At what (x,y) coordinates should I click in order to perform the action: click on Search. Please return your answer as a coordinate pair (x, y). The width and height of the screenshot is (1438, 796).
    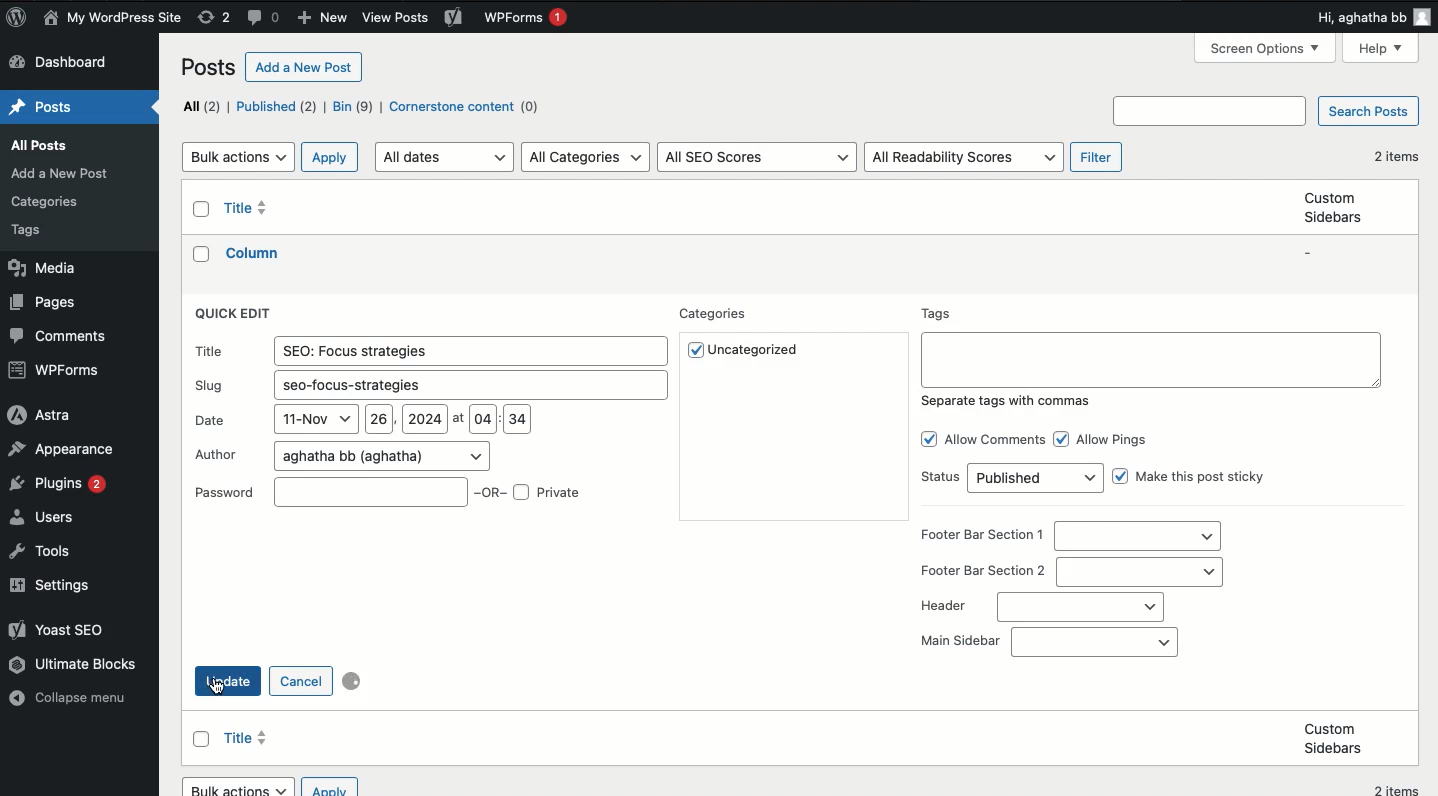
    Looking at the image, I should click on (1213, 111).